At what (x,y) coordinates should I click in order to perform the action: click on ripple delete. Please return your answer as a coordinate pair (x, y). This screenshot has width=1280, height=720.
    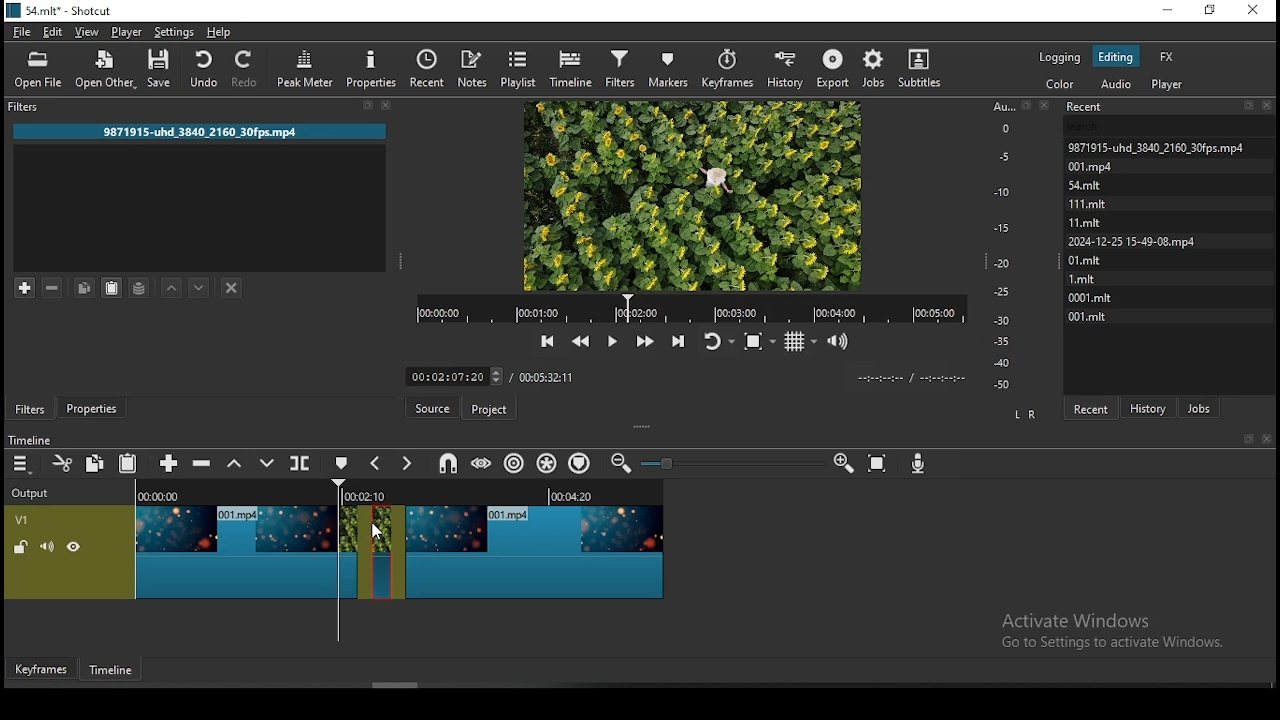
    Looking at the image, I should click on (201, 462).